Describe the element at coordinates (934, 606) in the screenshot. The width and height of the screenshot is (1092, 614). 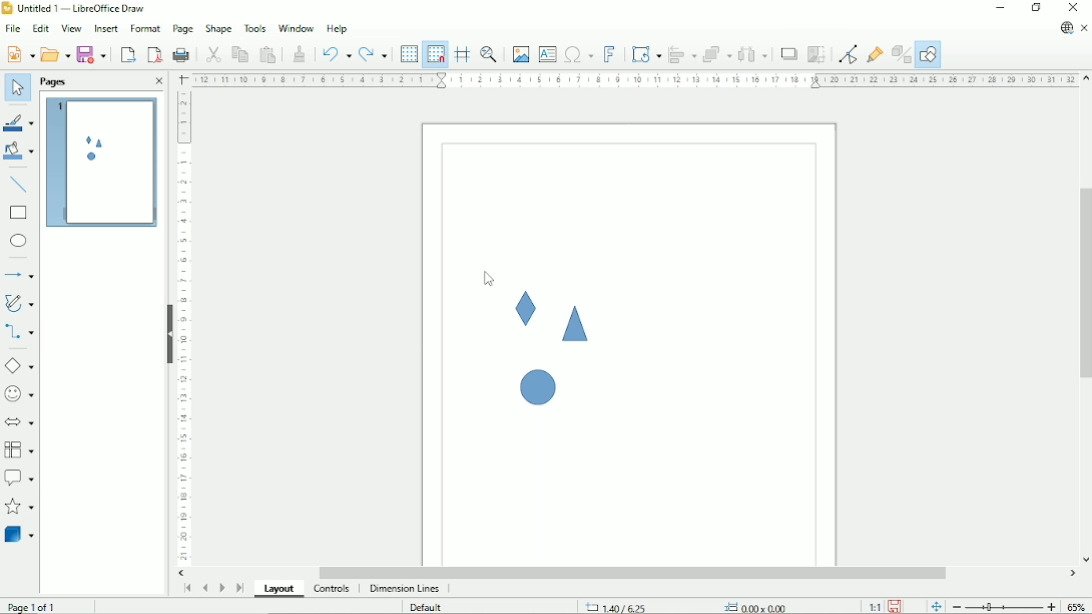
I see `Fit page to current window` at that location.